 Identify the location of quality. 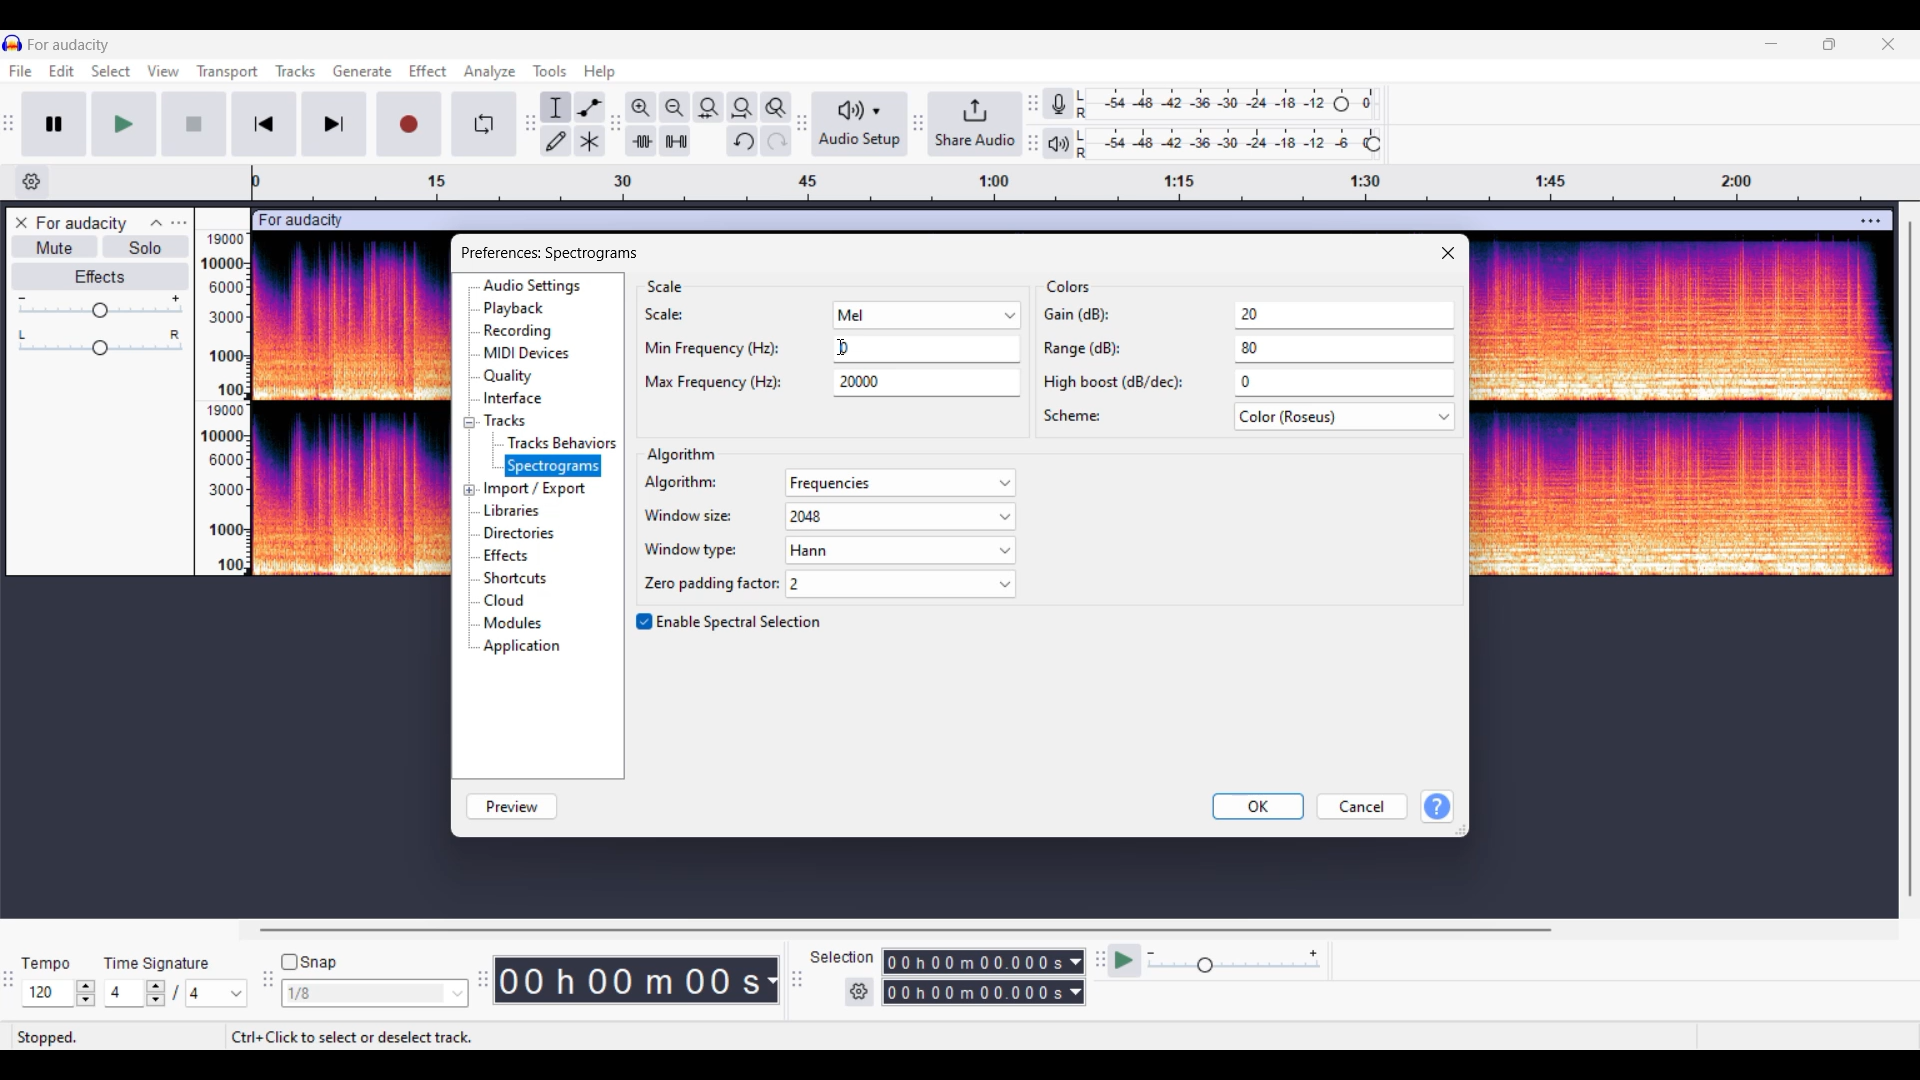
(512, 377).